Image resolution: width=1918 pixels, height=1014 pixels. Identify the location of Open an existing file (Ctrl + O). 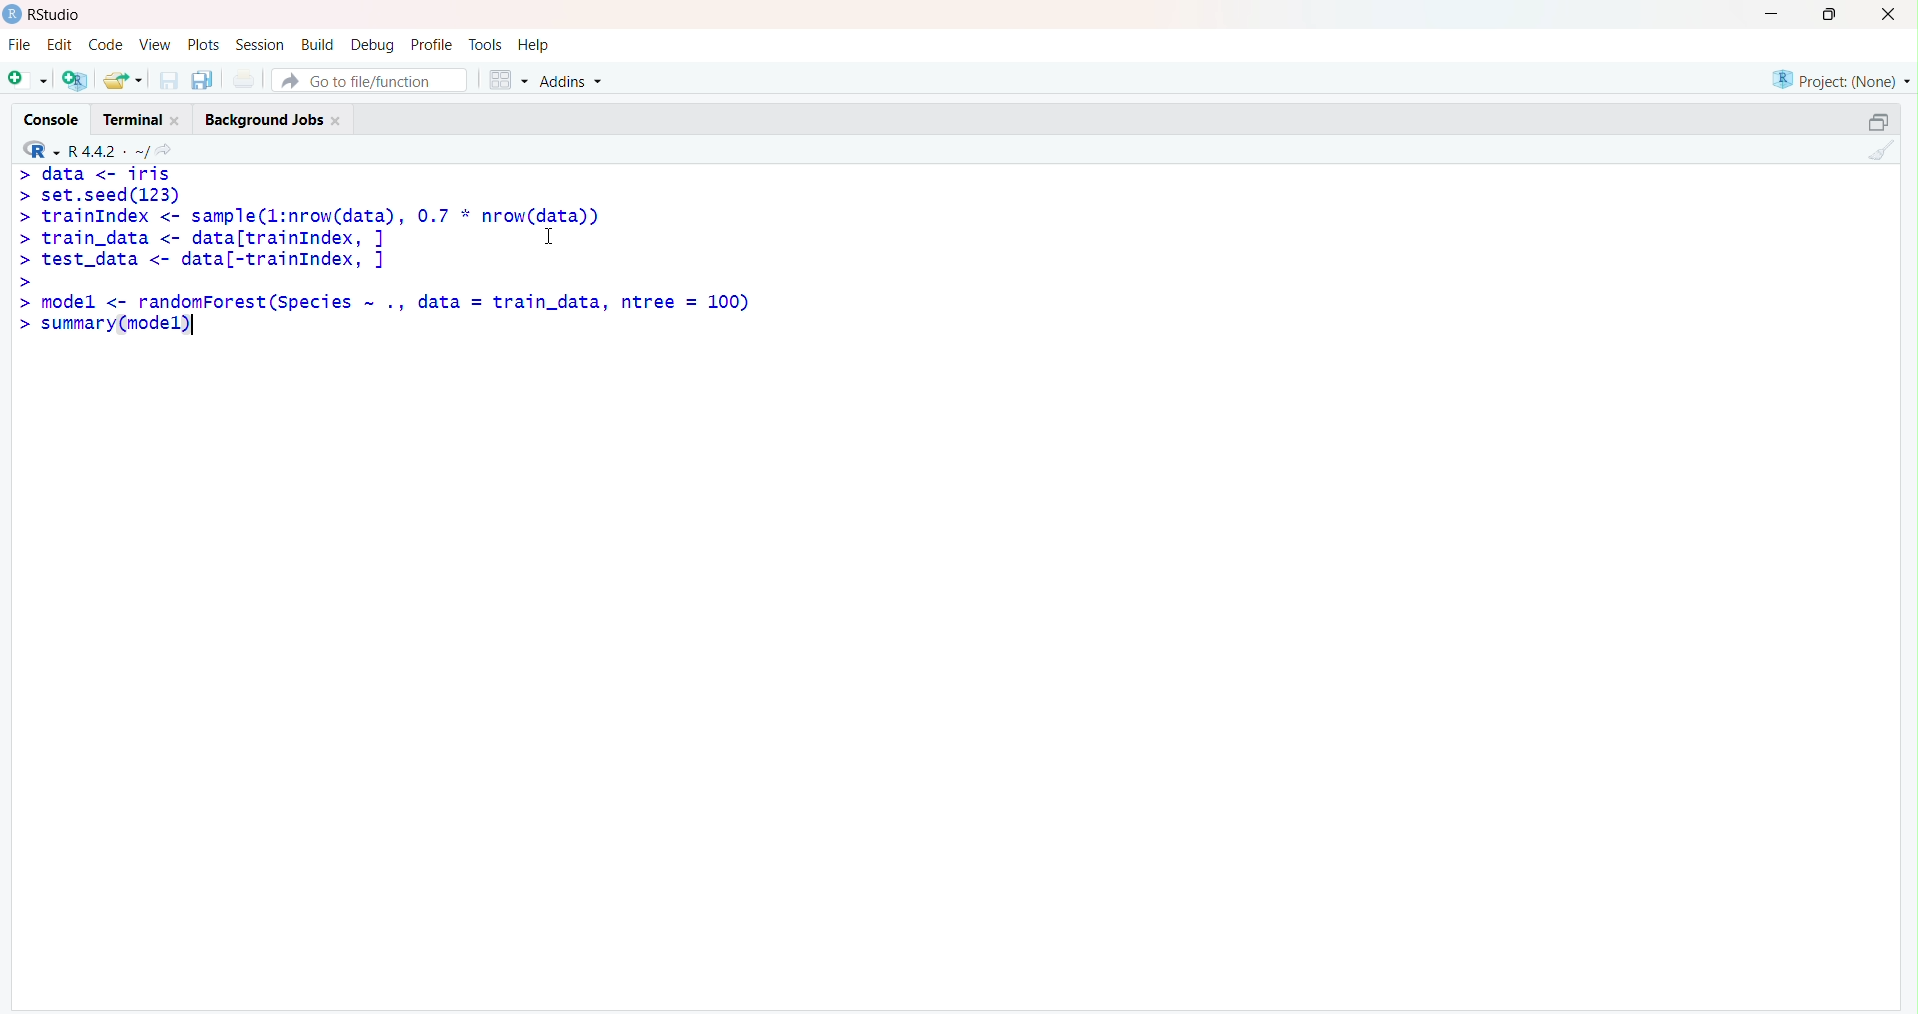
(125, 80).